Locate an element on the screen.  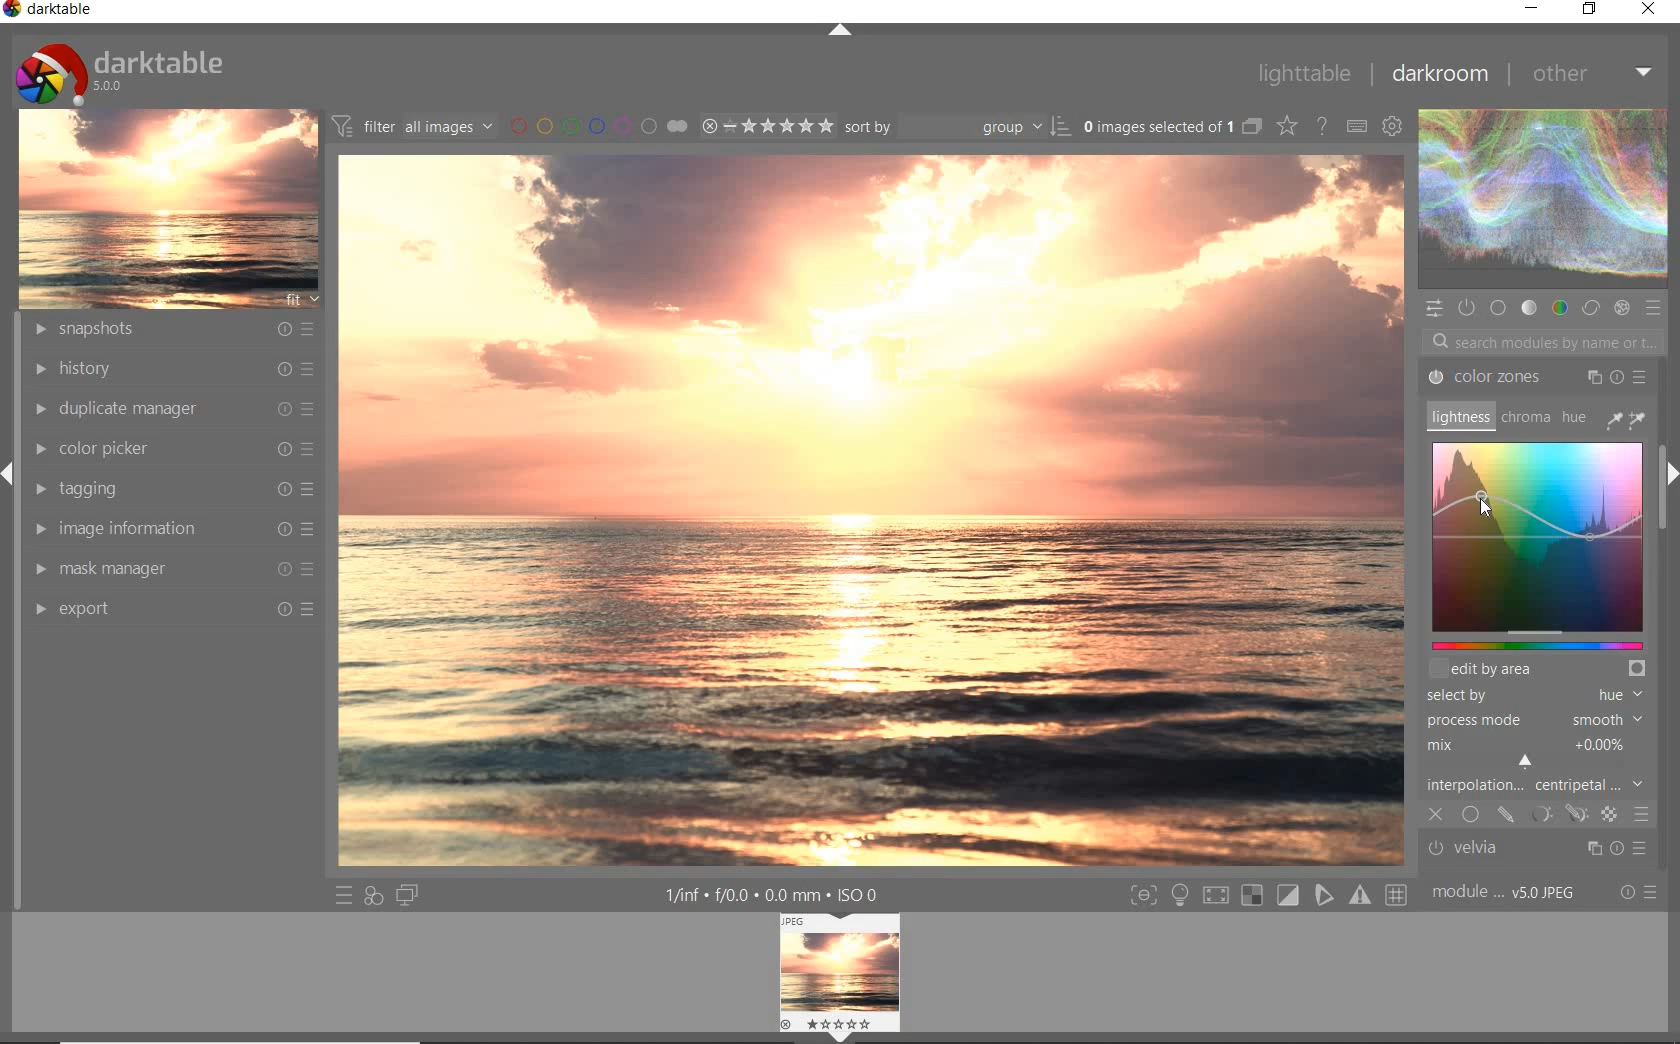
CHANGE TYPE FOR OVER RELAY is located at coordinates (1286, 125).